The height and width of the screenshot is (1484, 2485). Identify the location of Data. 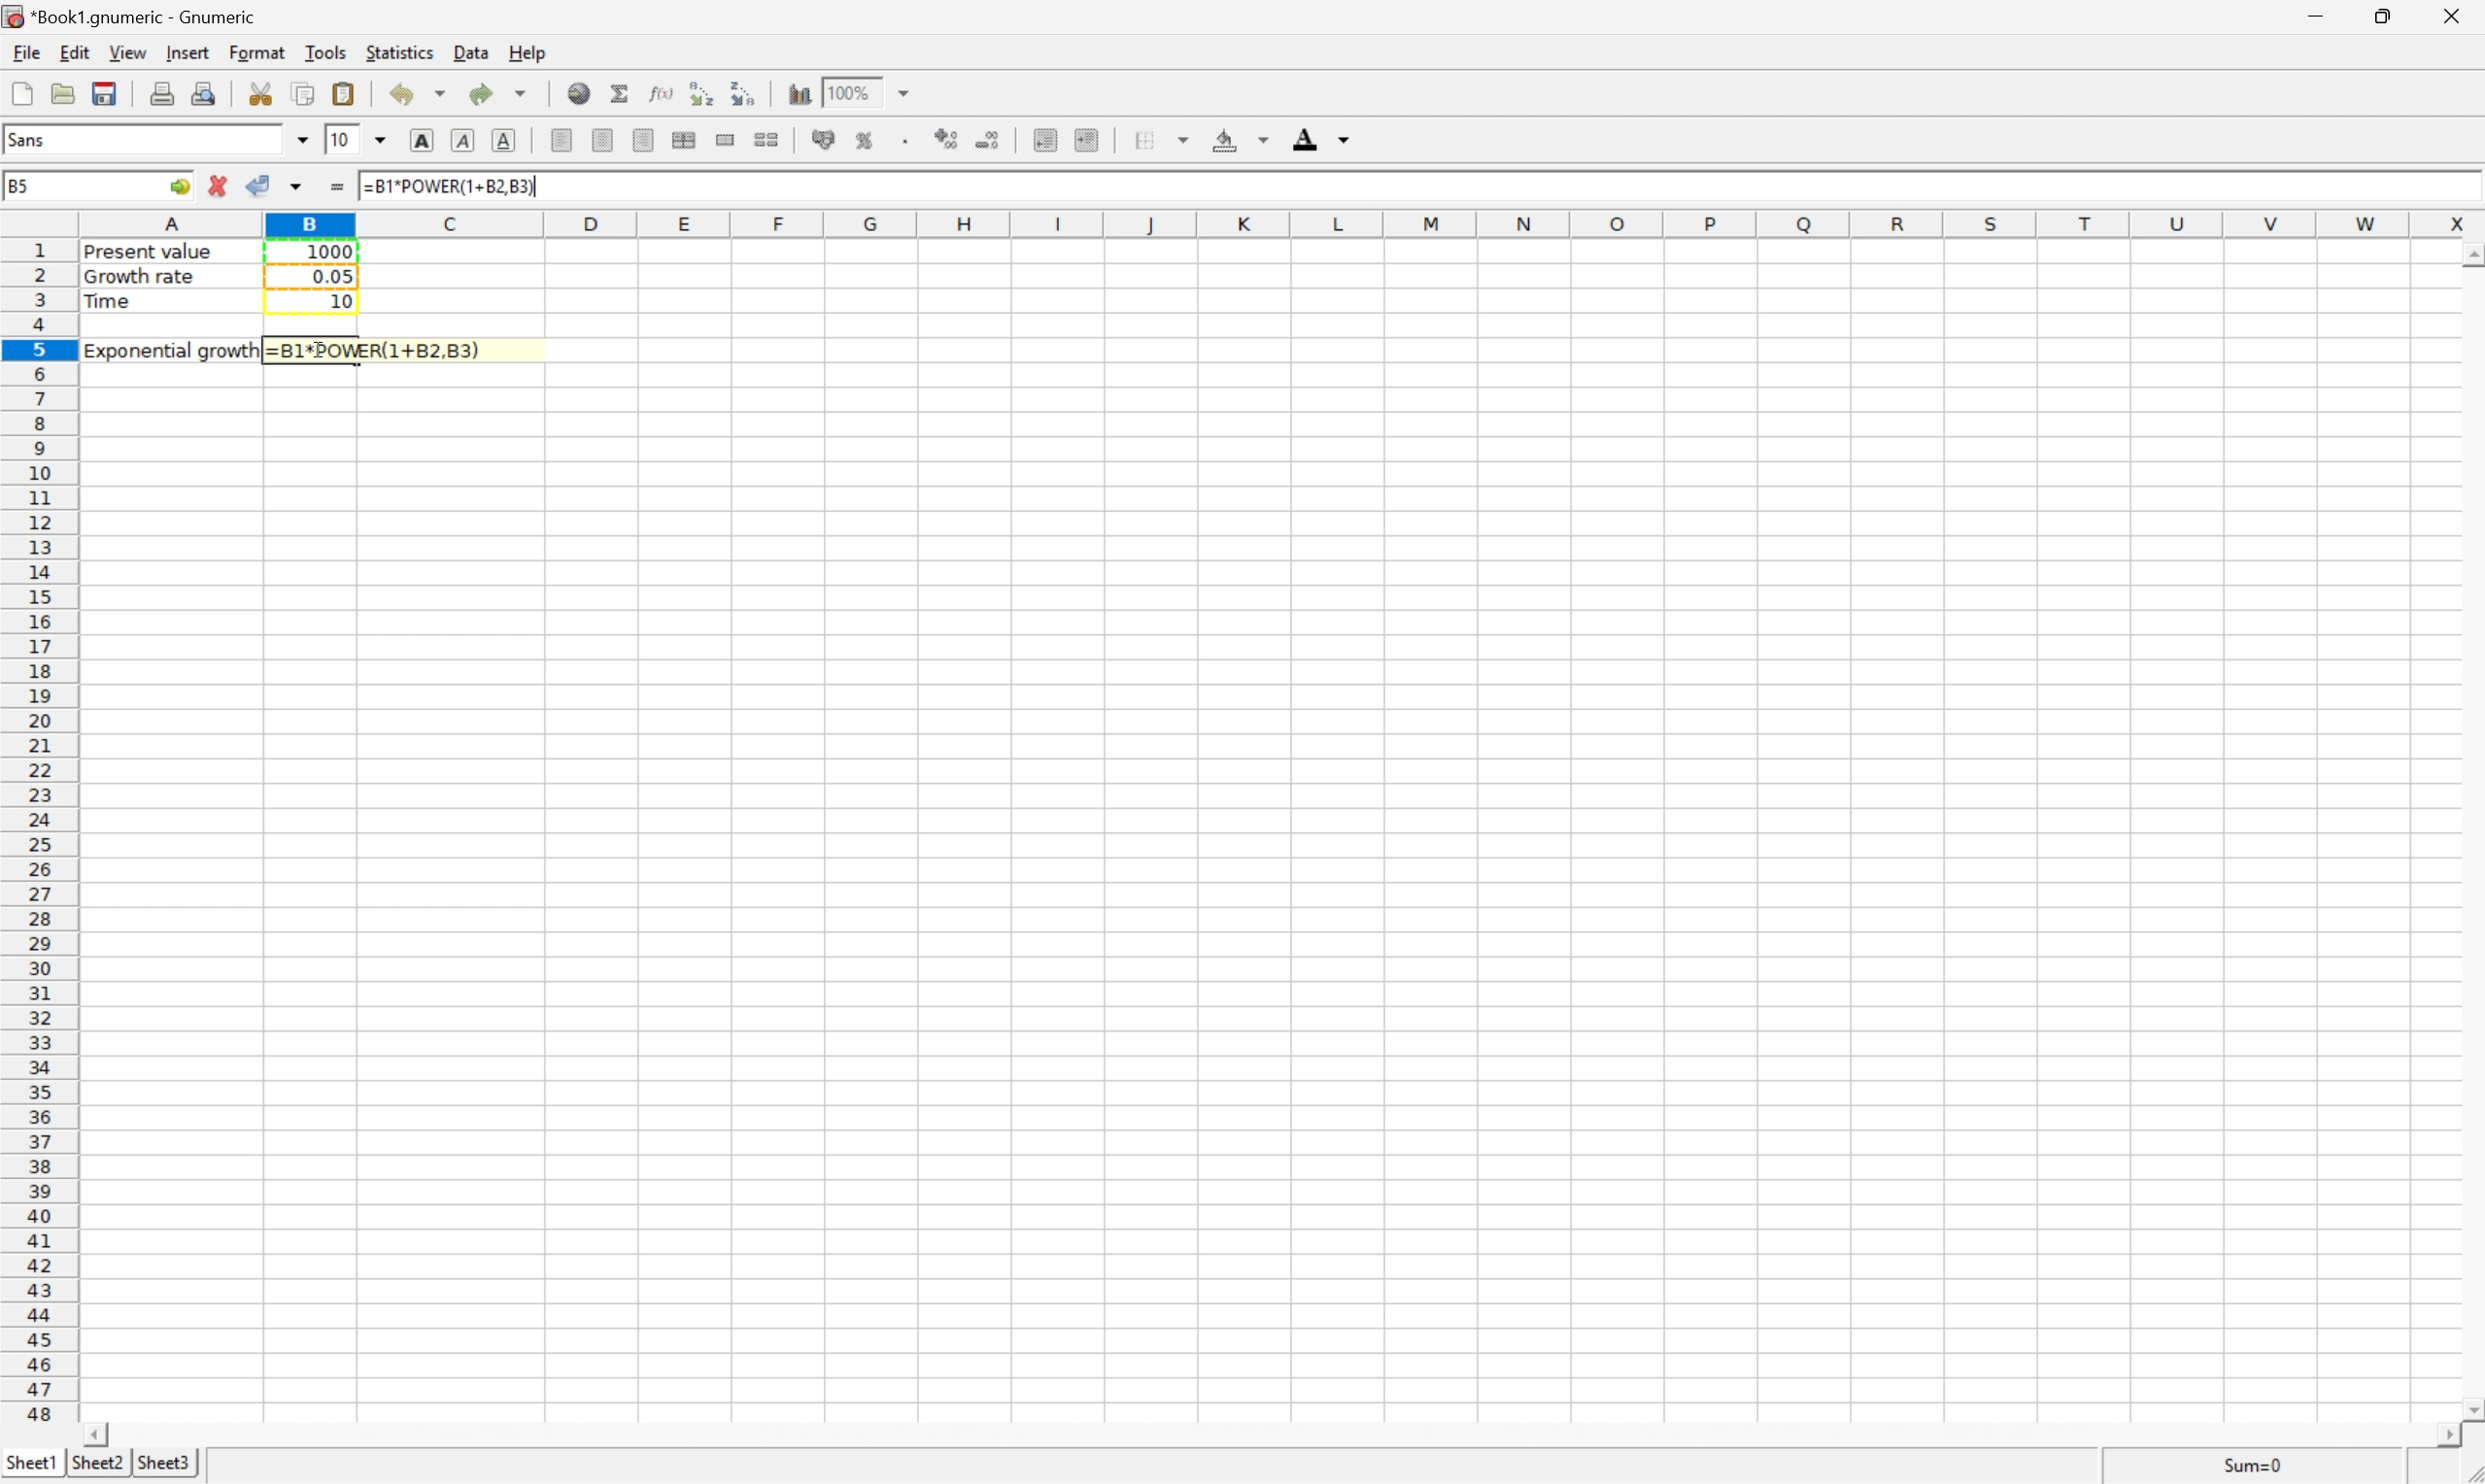
(471, 55).